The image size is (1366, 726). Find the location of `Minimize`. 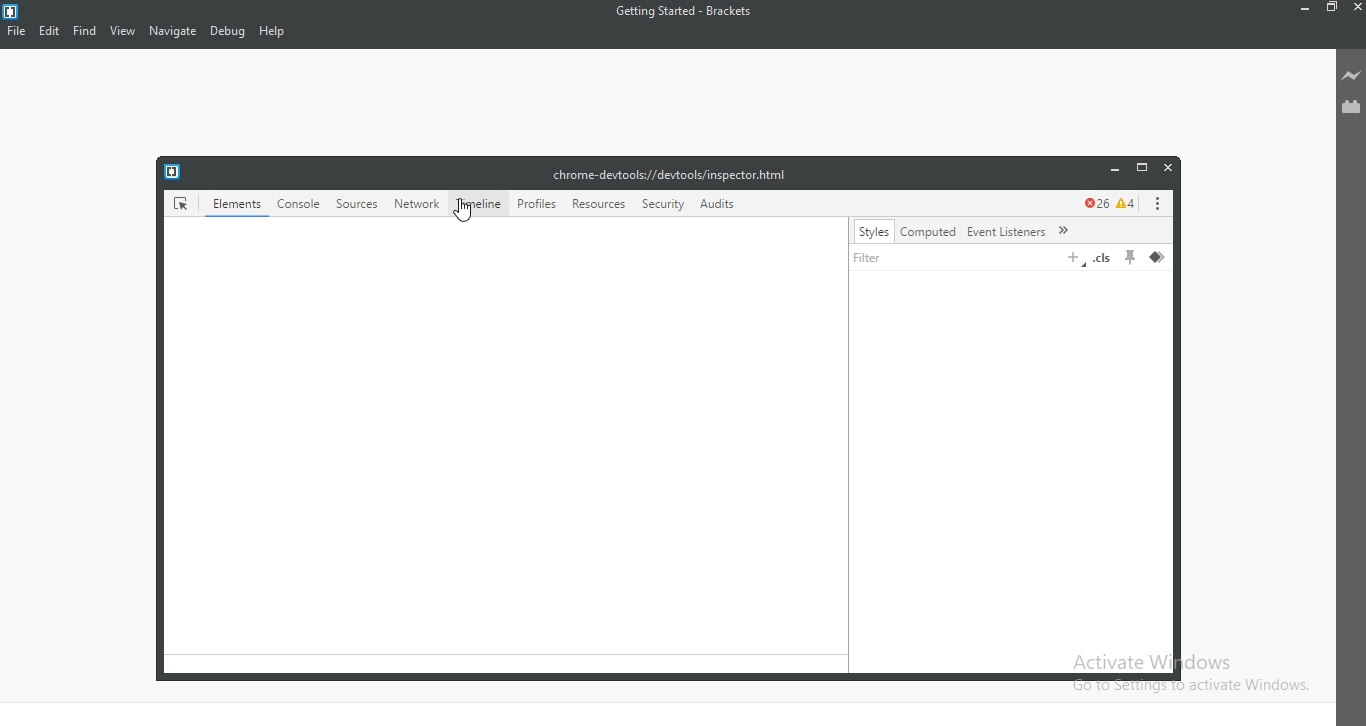

Minimize is located at coordinates (1305, 8).